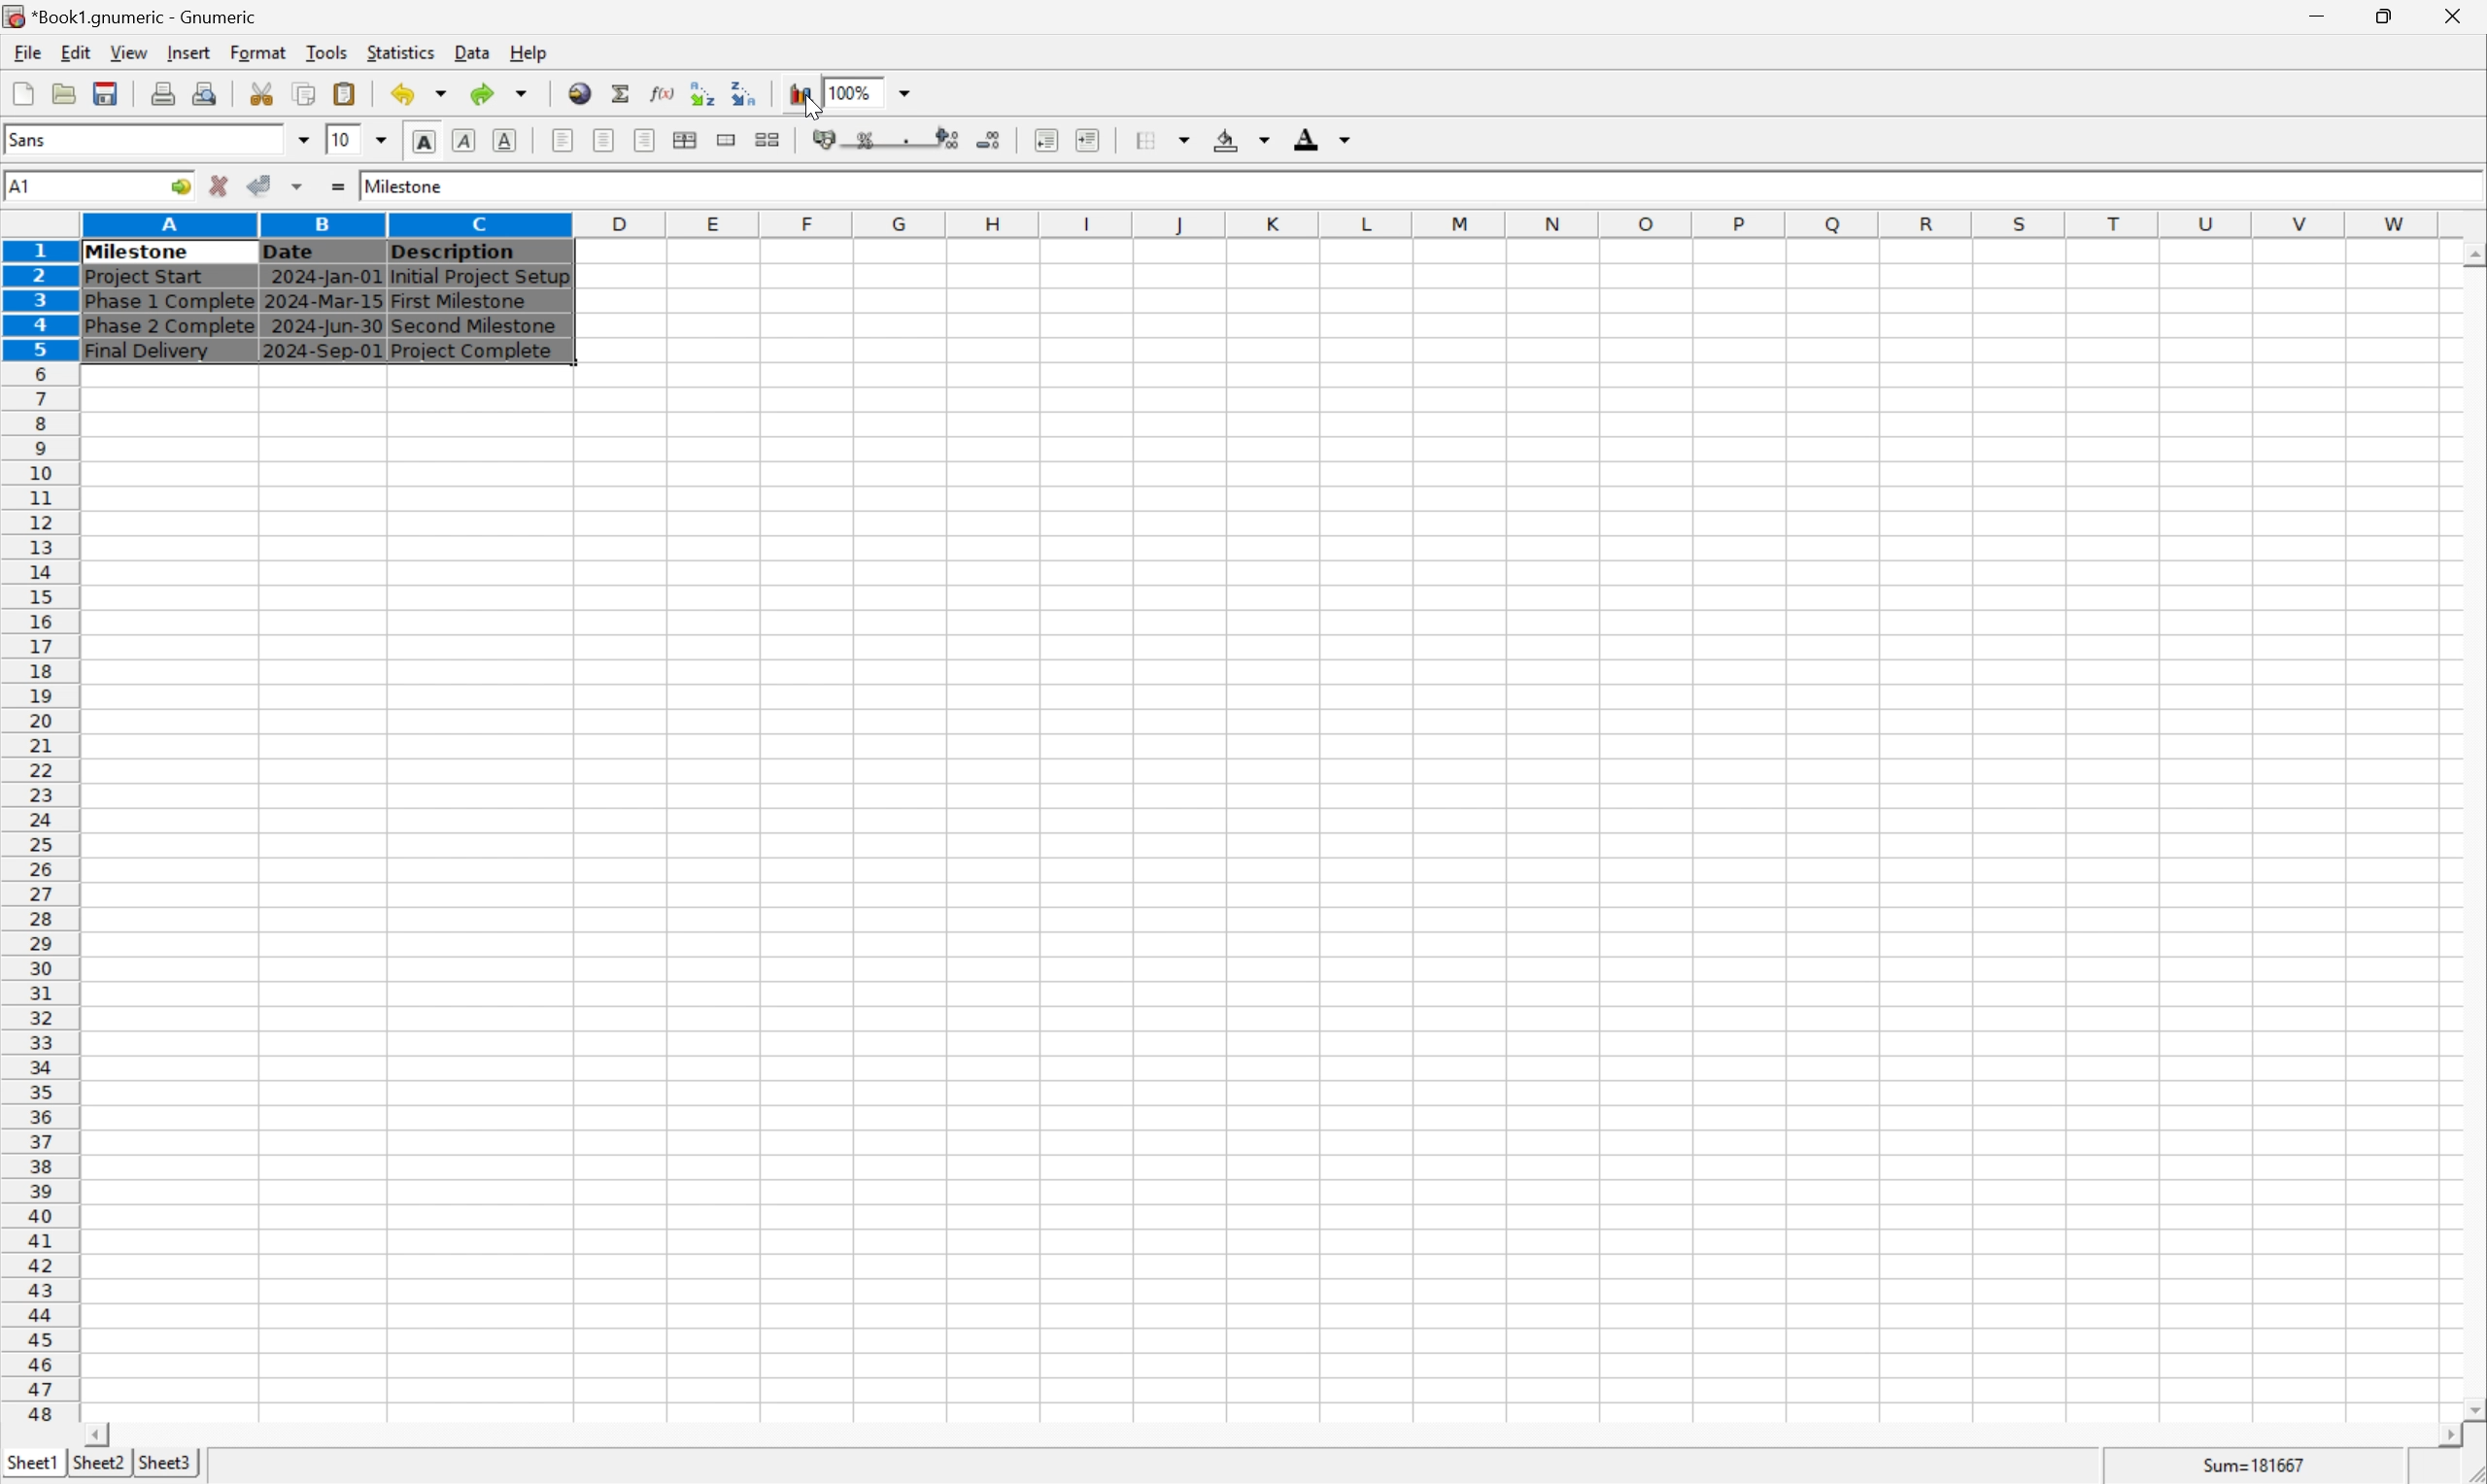  What do you see at coordinates (339, 139) in the screenshot?
I see `10` at bounding box center [339, 139].